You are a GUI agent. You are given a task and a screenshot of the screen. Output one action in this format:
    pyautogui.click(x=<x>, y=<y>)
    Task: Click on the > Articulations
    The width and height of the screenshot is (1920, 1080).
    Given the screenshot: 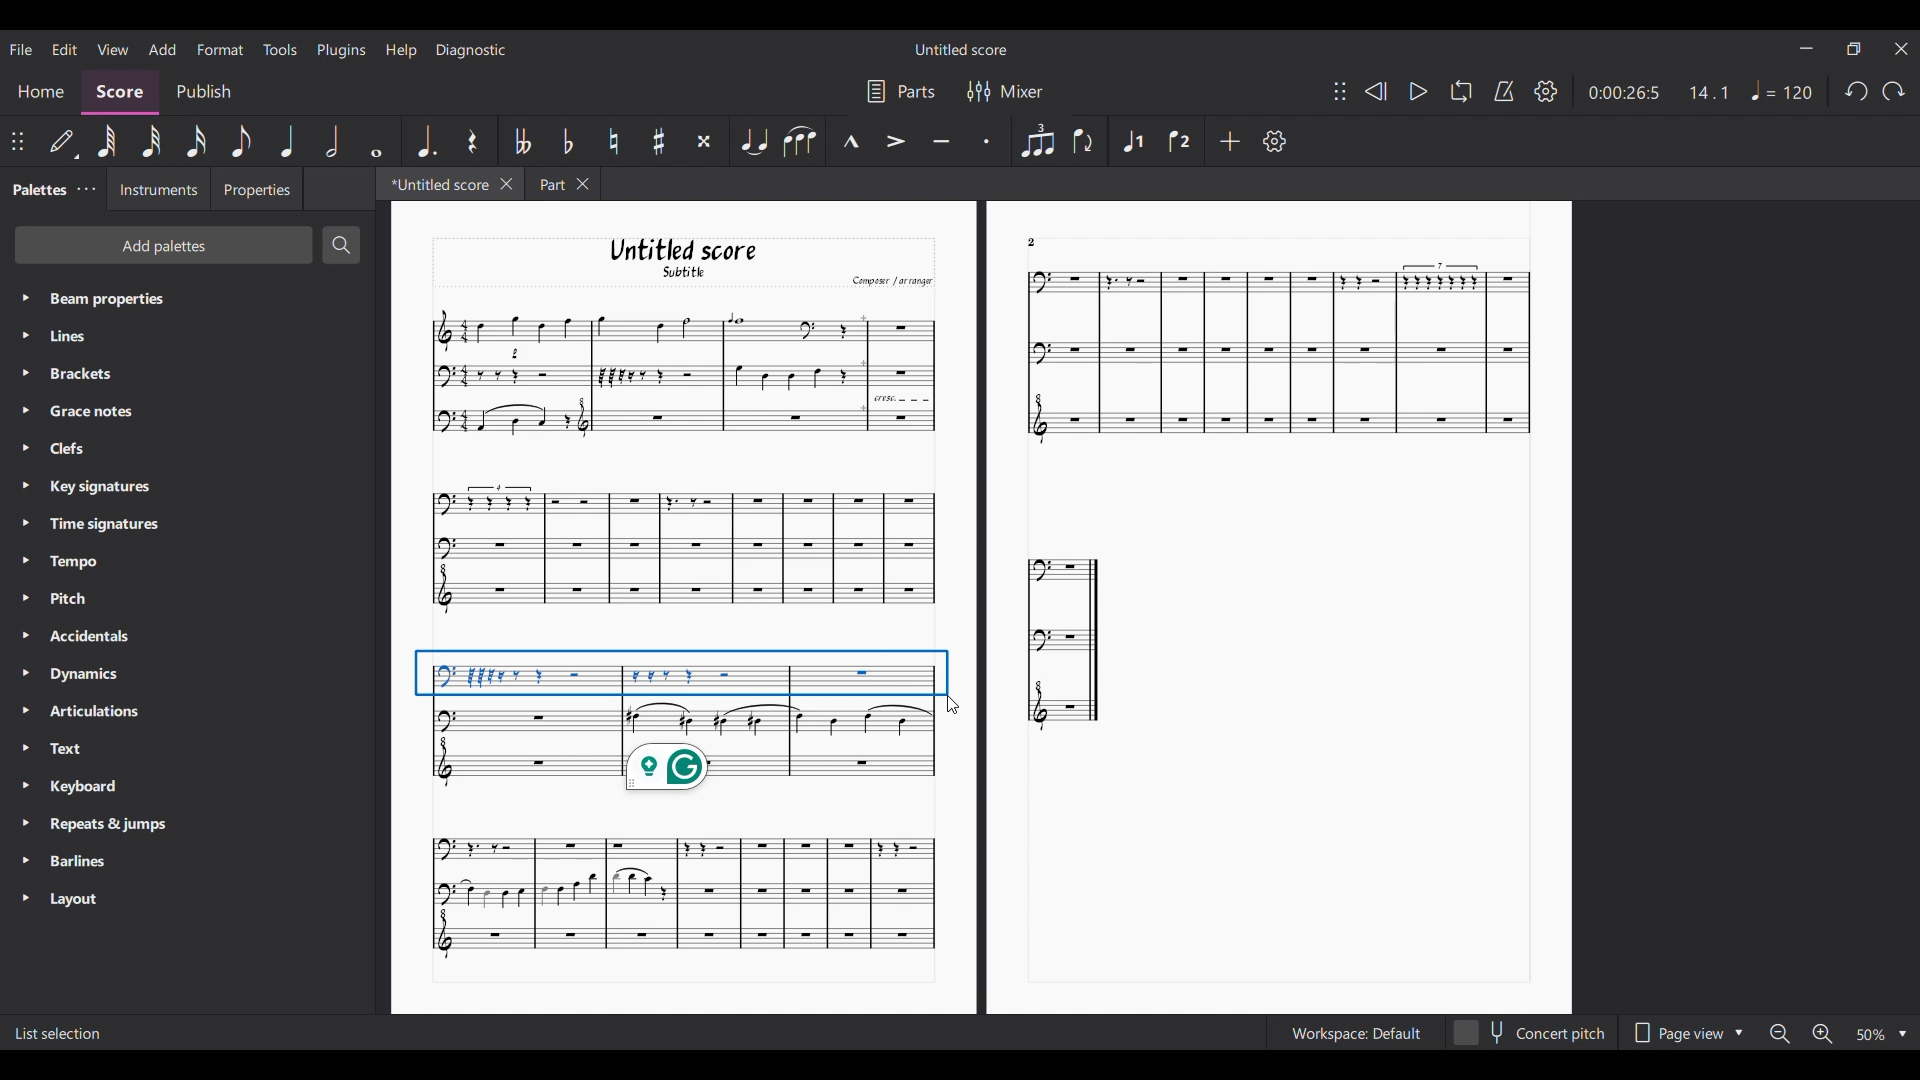 What is the action you would take?
    pyautogui.click(x=86, y=716)
    